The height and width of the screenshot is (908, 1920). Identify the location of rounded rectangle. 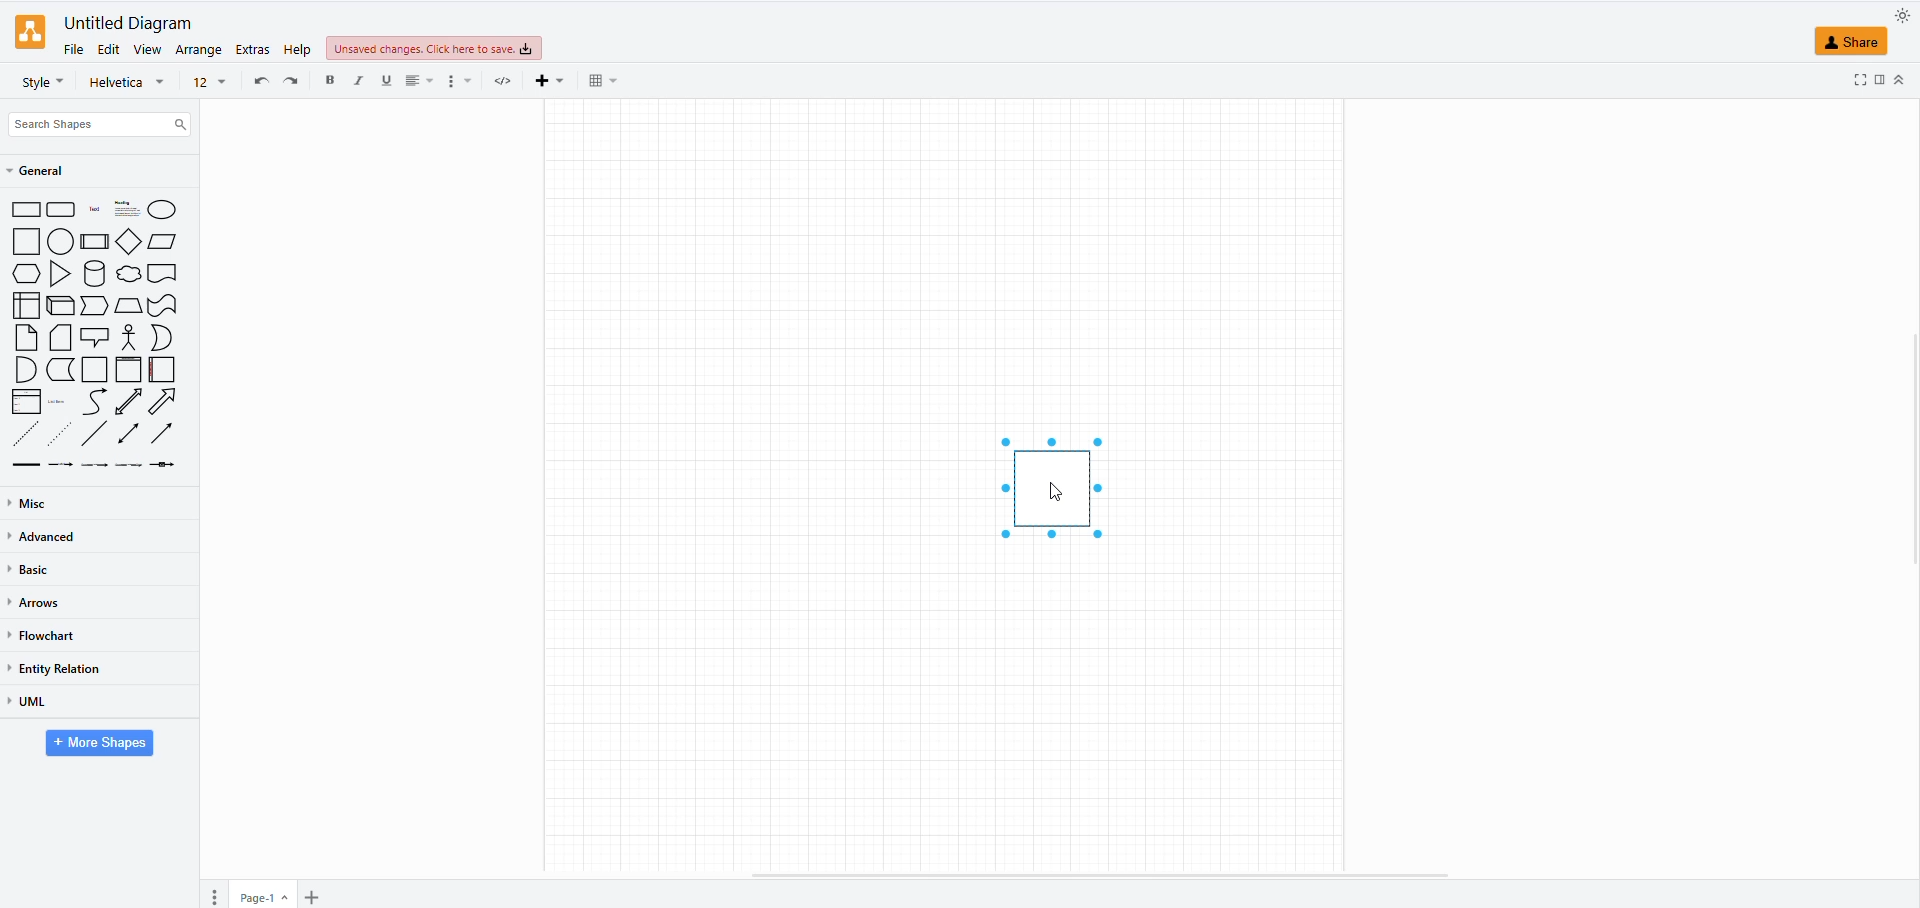
(62, 211).